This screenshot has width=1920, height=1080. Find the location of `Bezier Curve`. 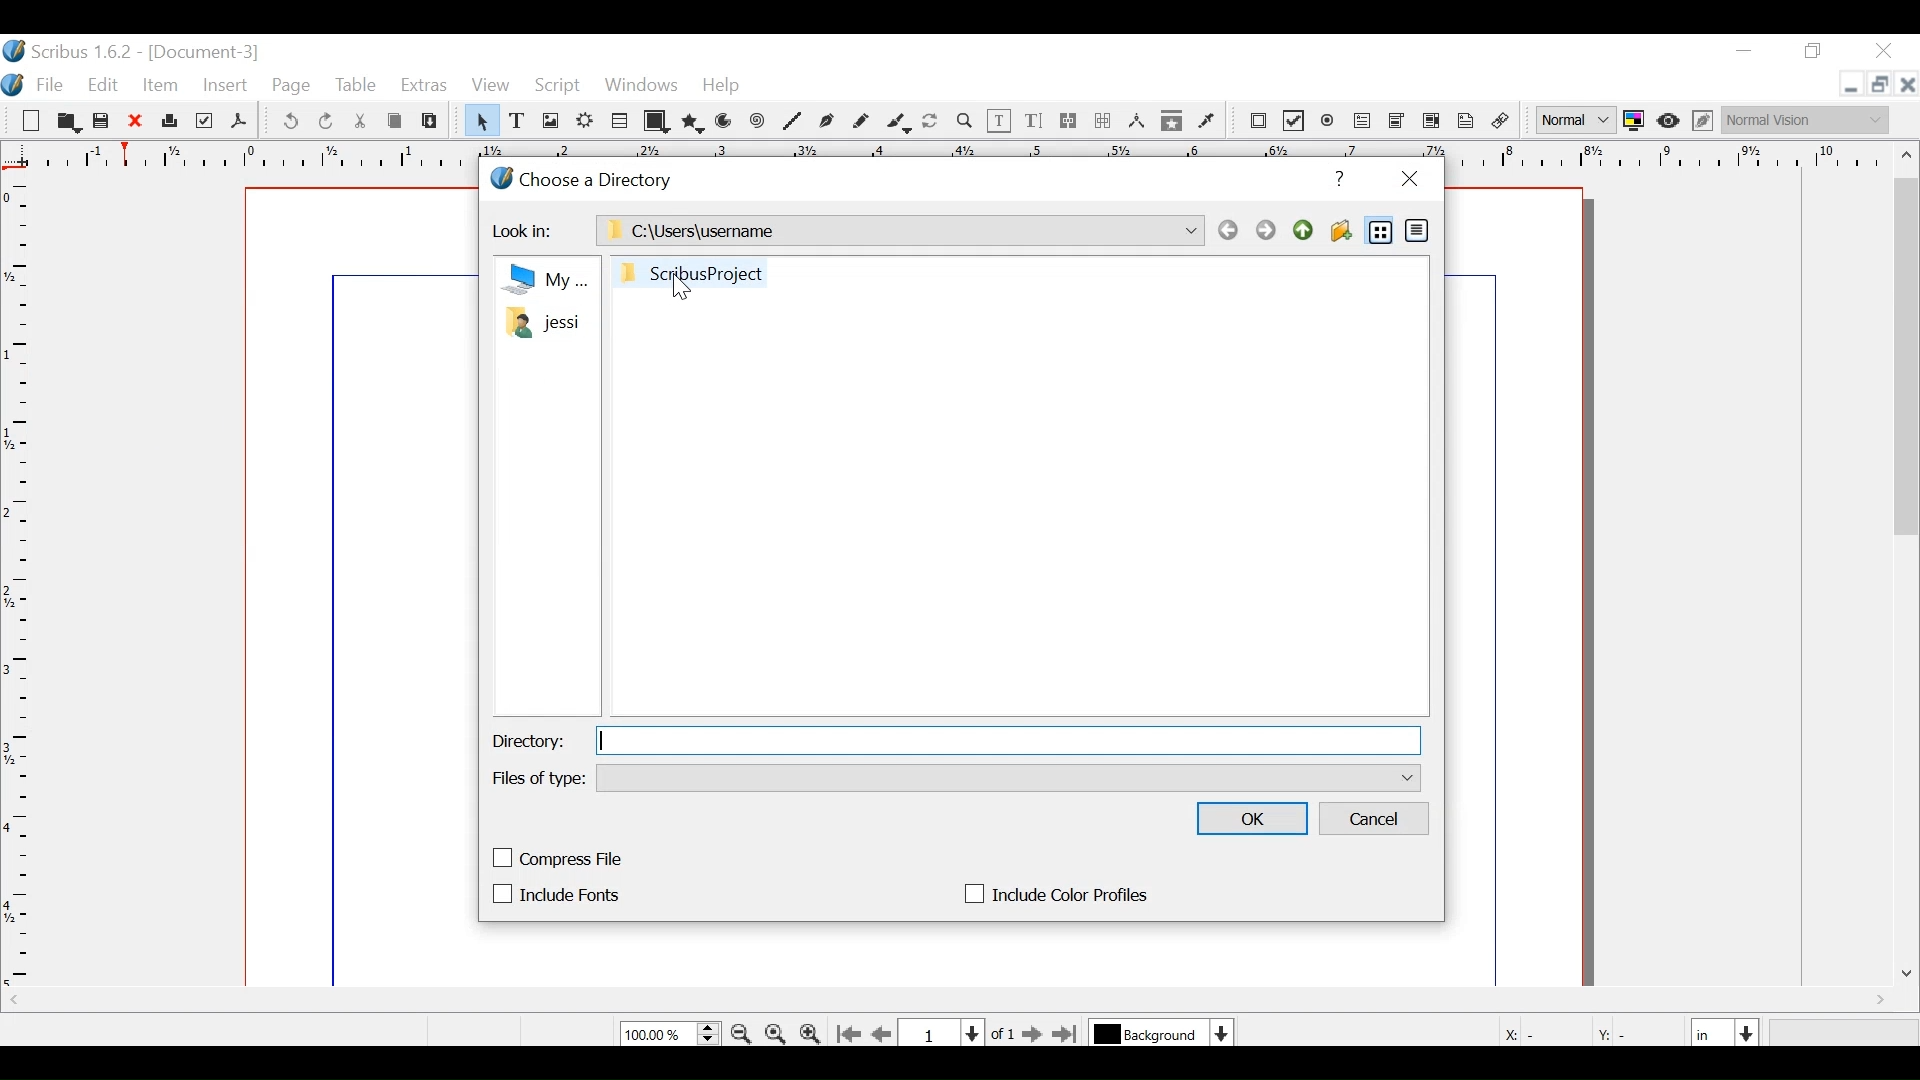

Bezier Curve is located at coordinates (827, 123).